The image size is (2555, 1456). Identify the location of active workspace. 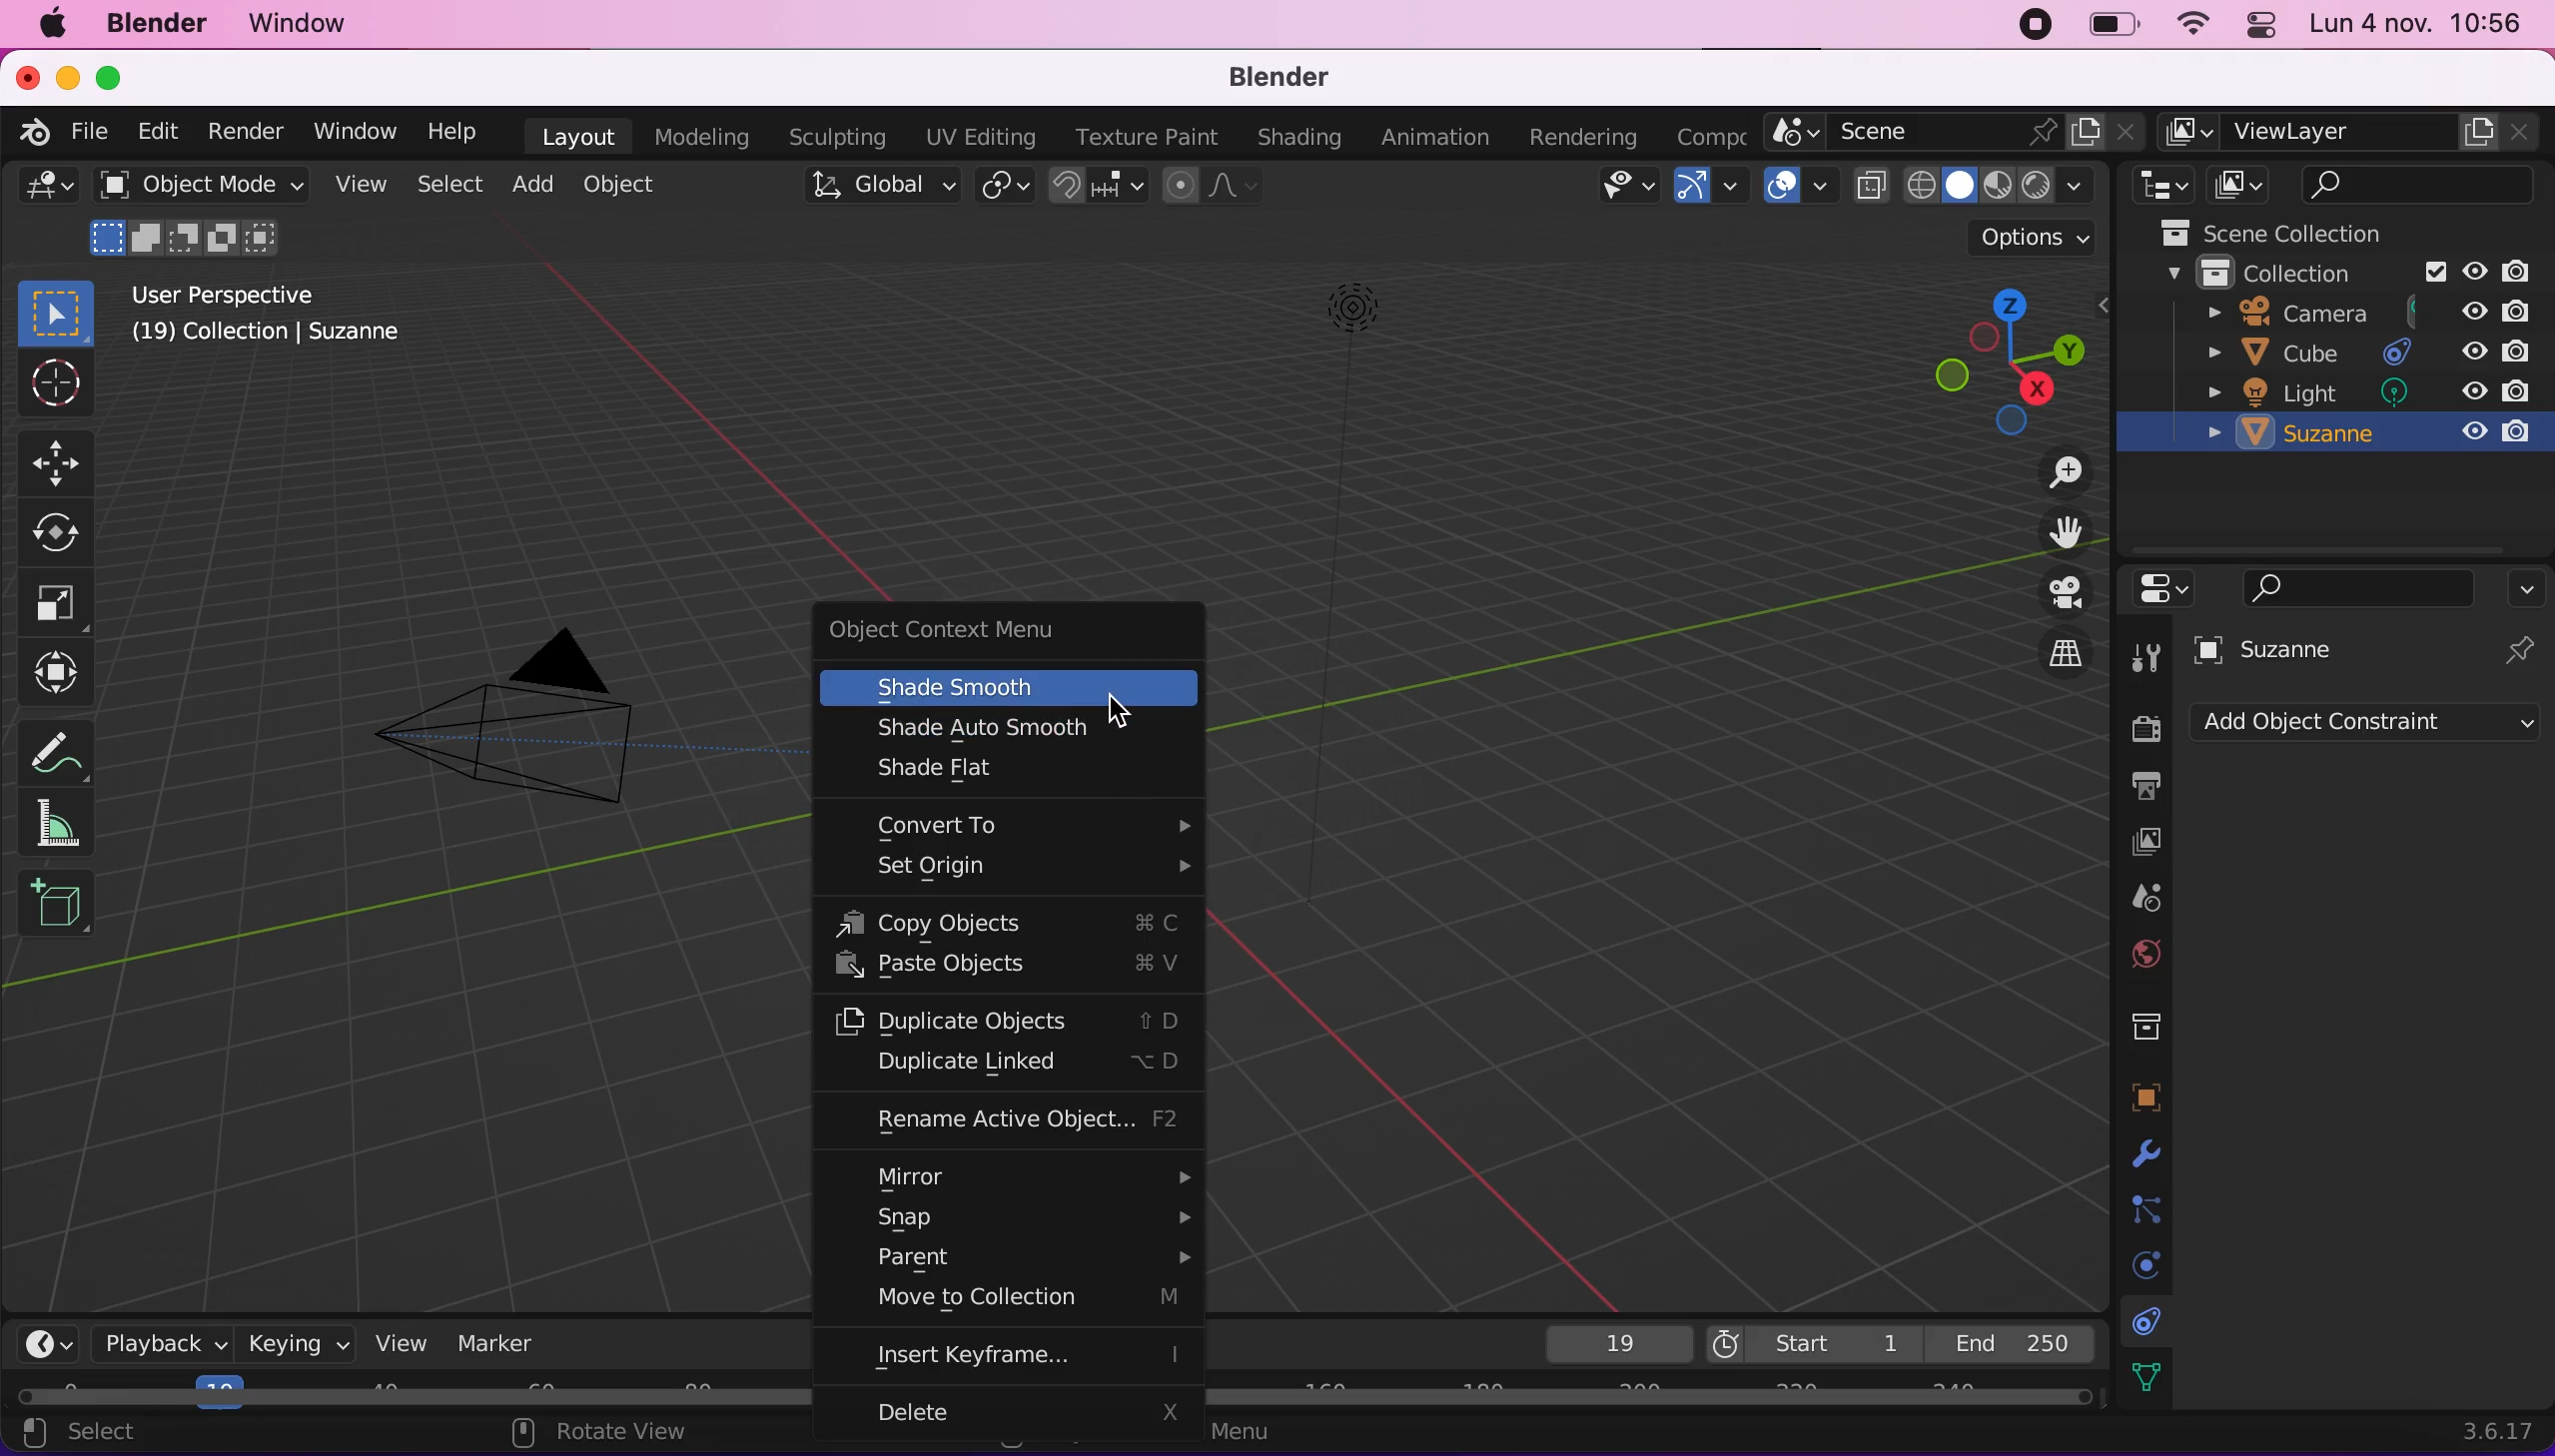
(1713, 132).